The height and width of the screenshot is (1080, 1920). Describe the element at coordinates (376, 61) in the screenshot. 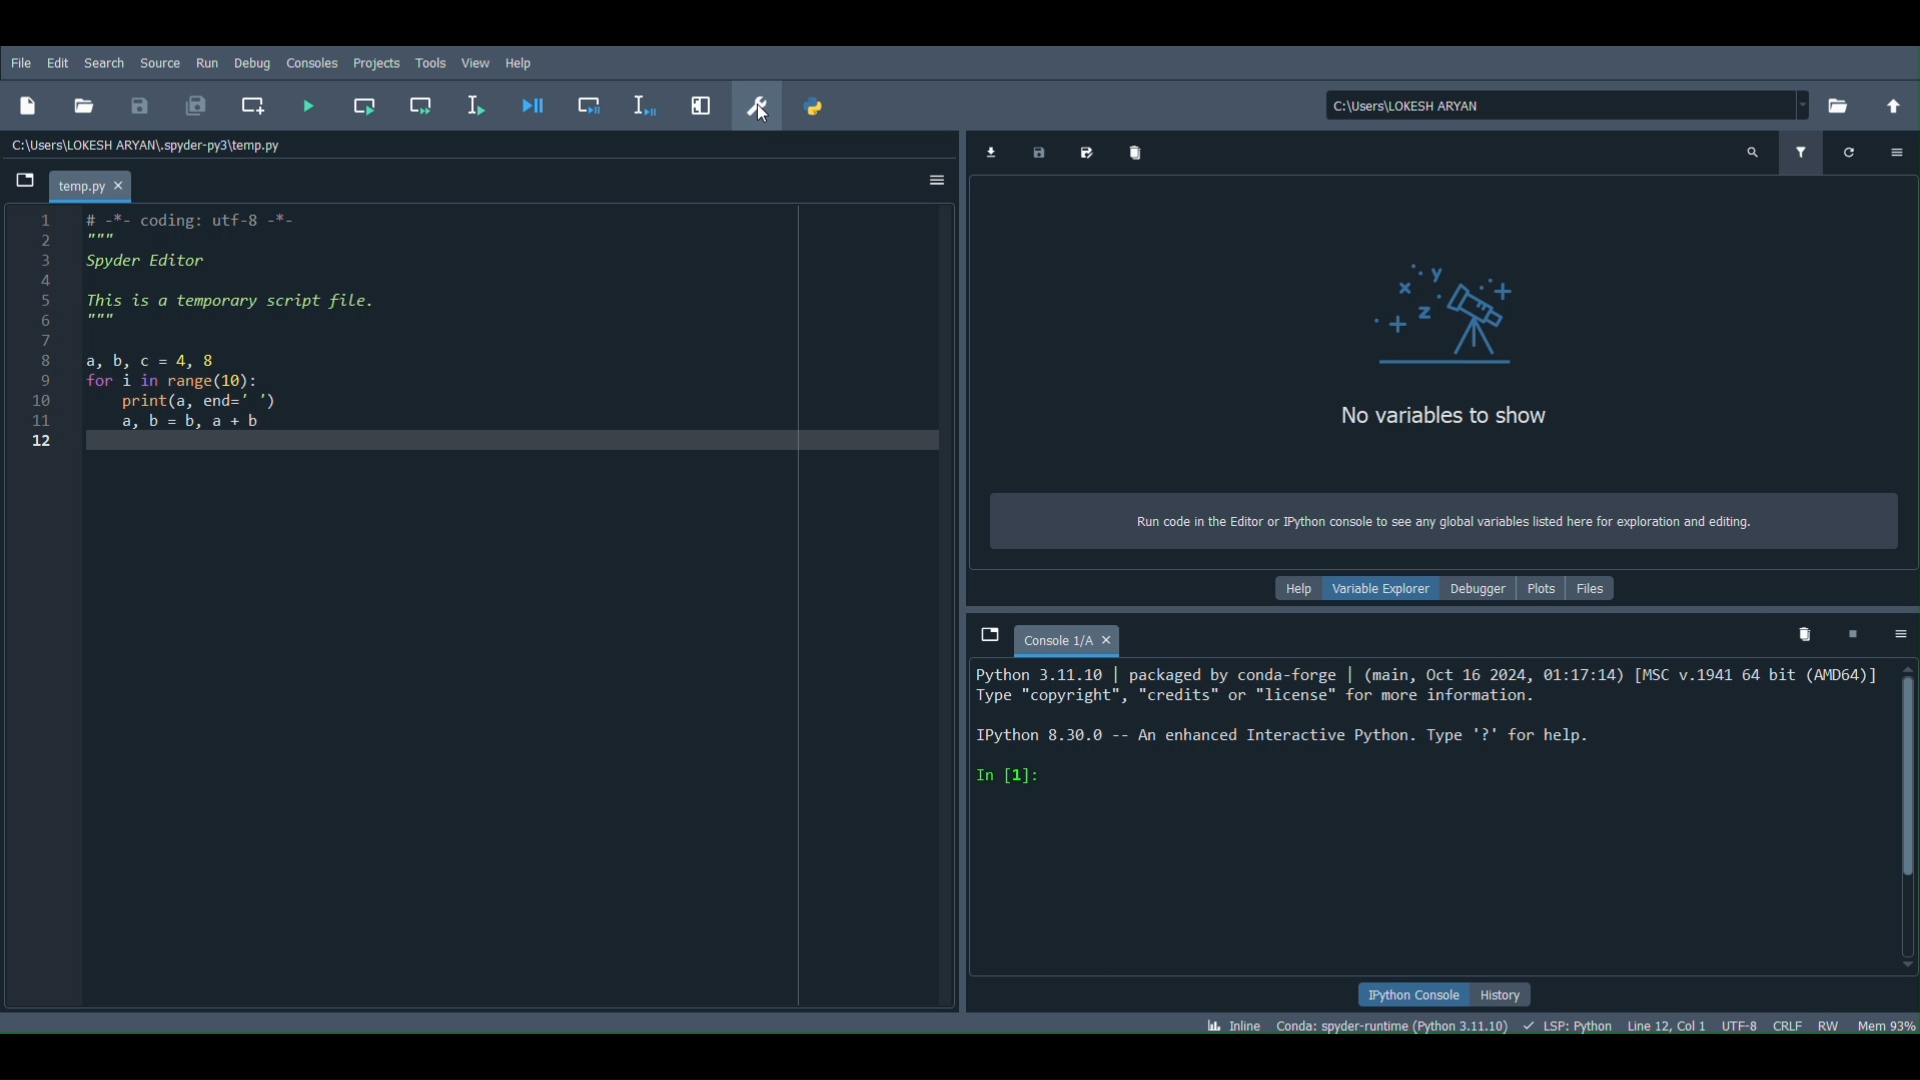

I see `Projects` at that location.